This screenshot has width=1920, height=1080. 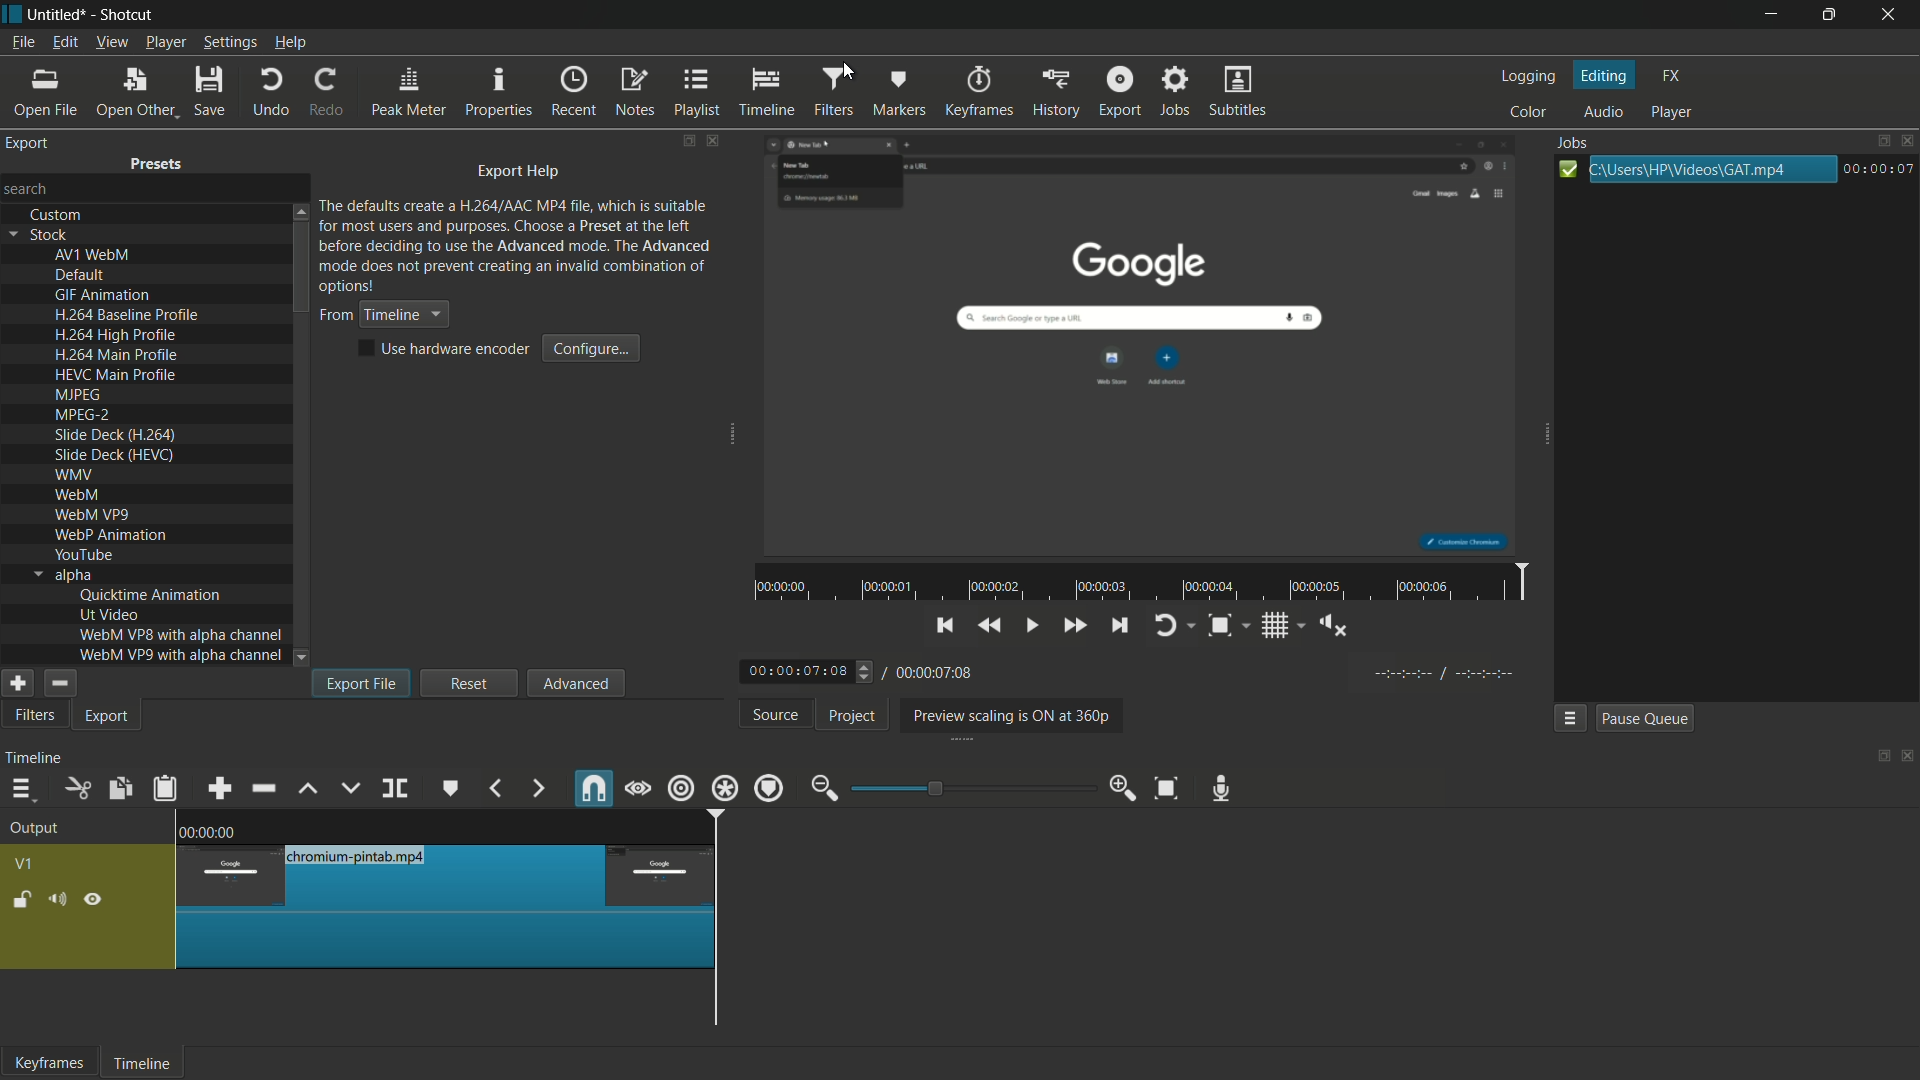 What do you see at coordinates (716, 139) in the screenshot?
I see `close export` at bounding box center [716, 139].